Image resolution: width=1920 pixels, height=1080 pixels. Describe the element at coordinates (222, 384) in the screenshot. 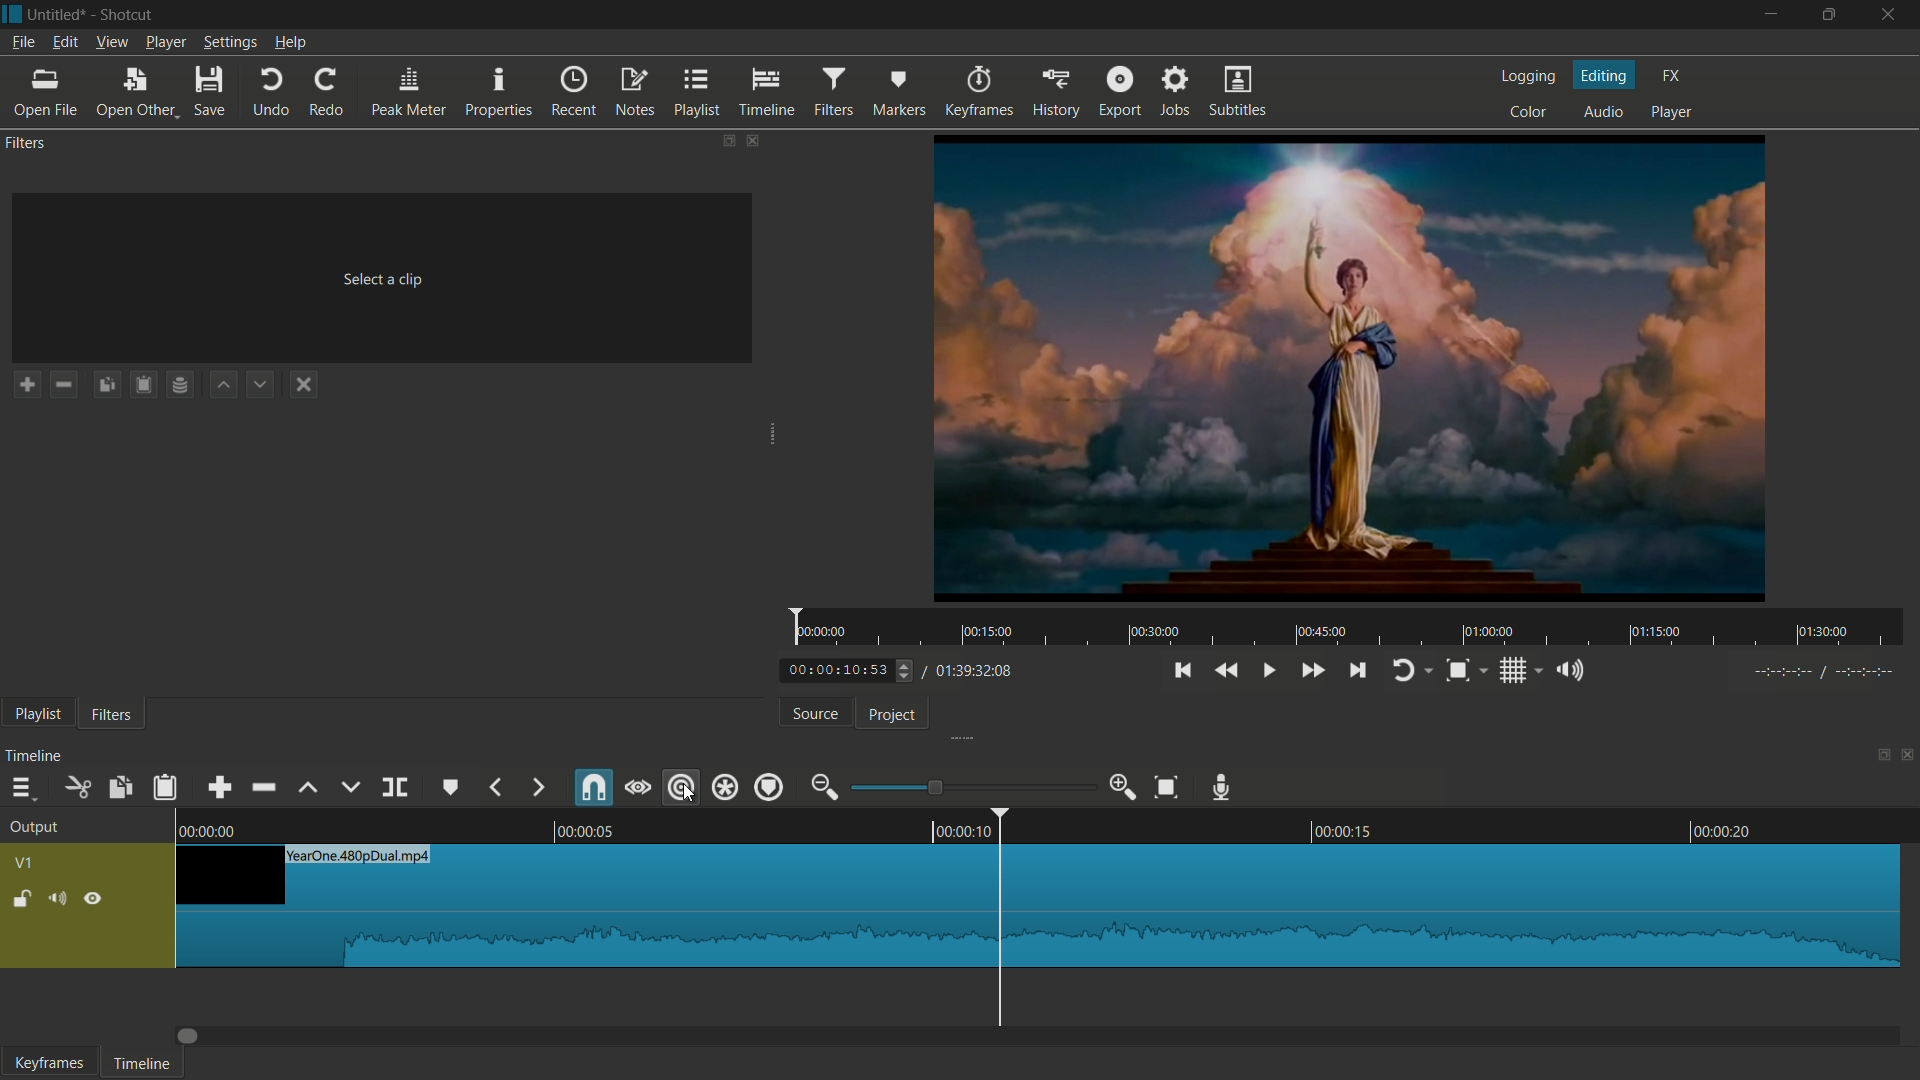

I see `move filter up` at that location.